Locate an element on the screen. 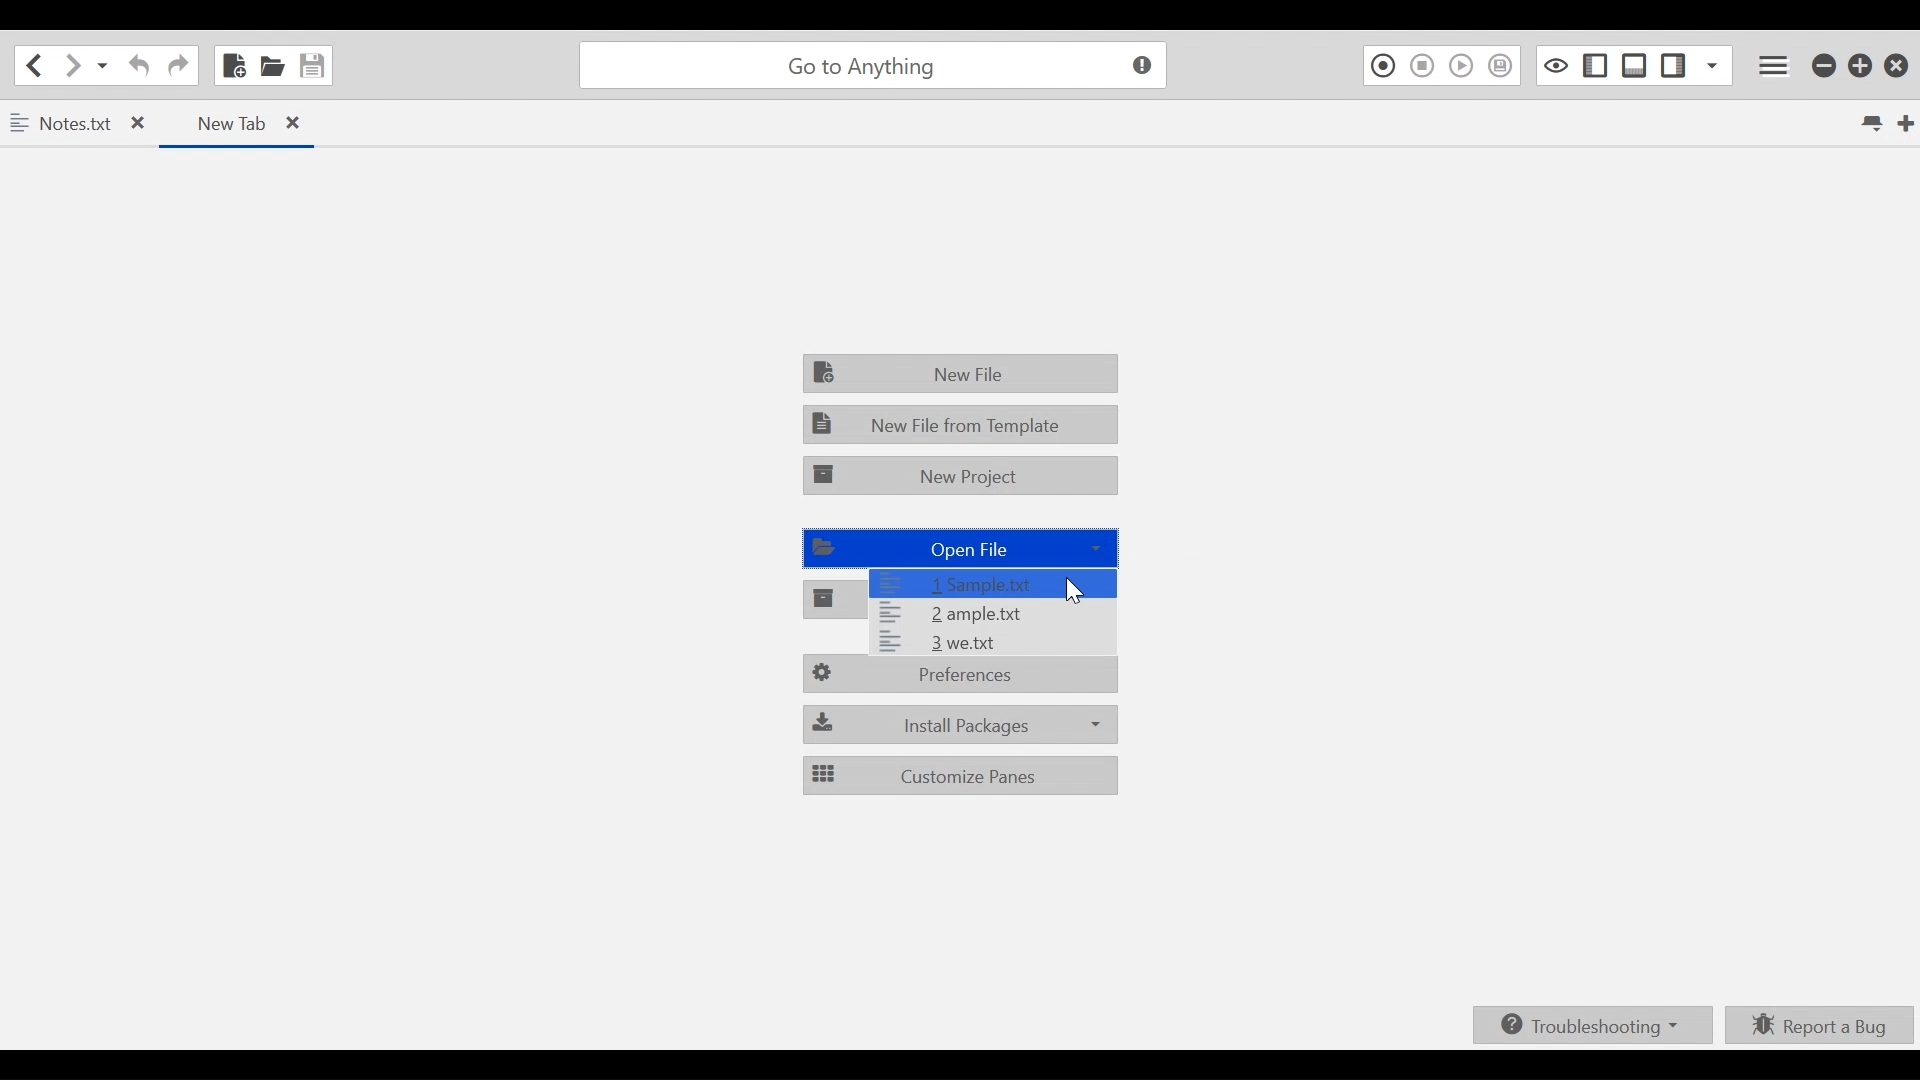 The height and width of the screenshot is (1080, 1920). Recording Macro is located at coordinates (1381, 66).